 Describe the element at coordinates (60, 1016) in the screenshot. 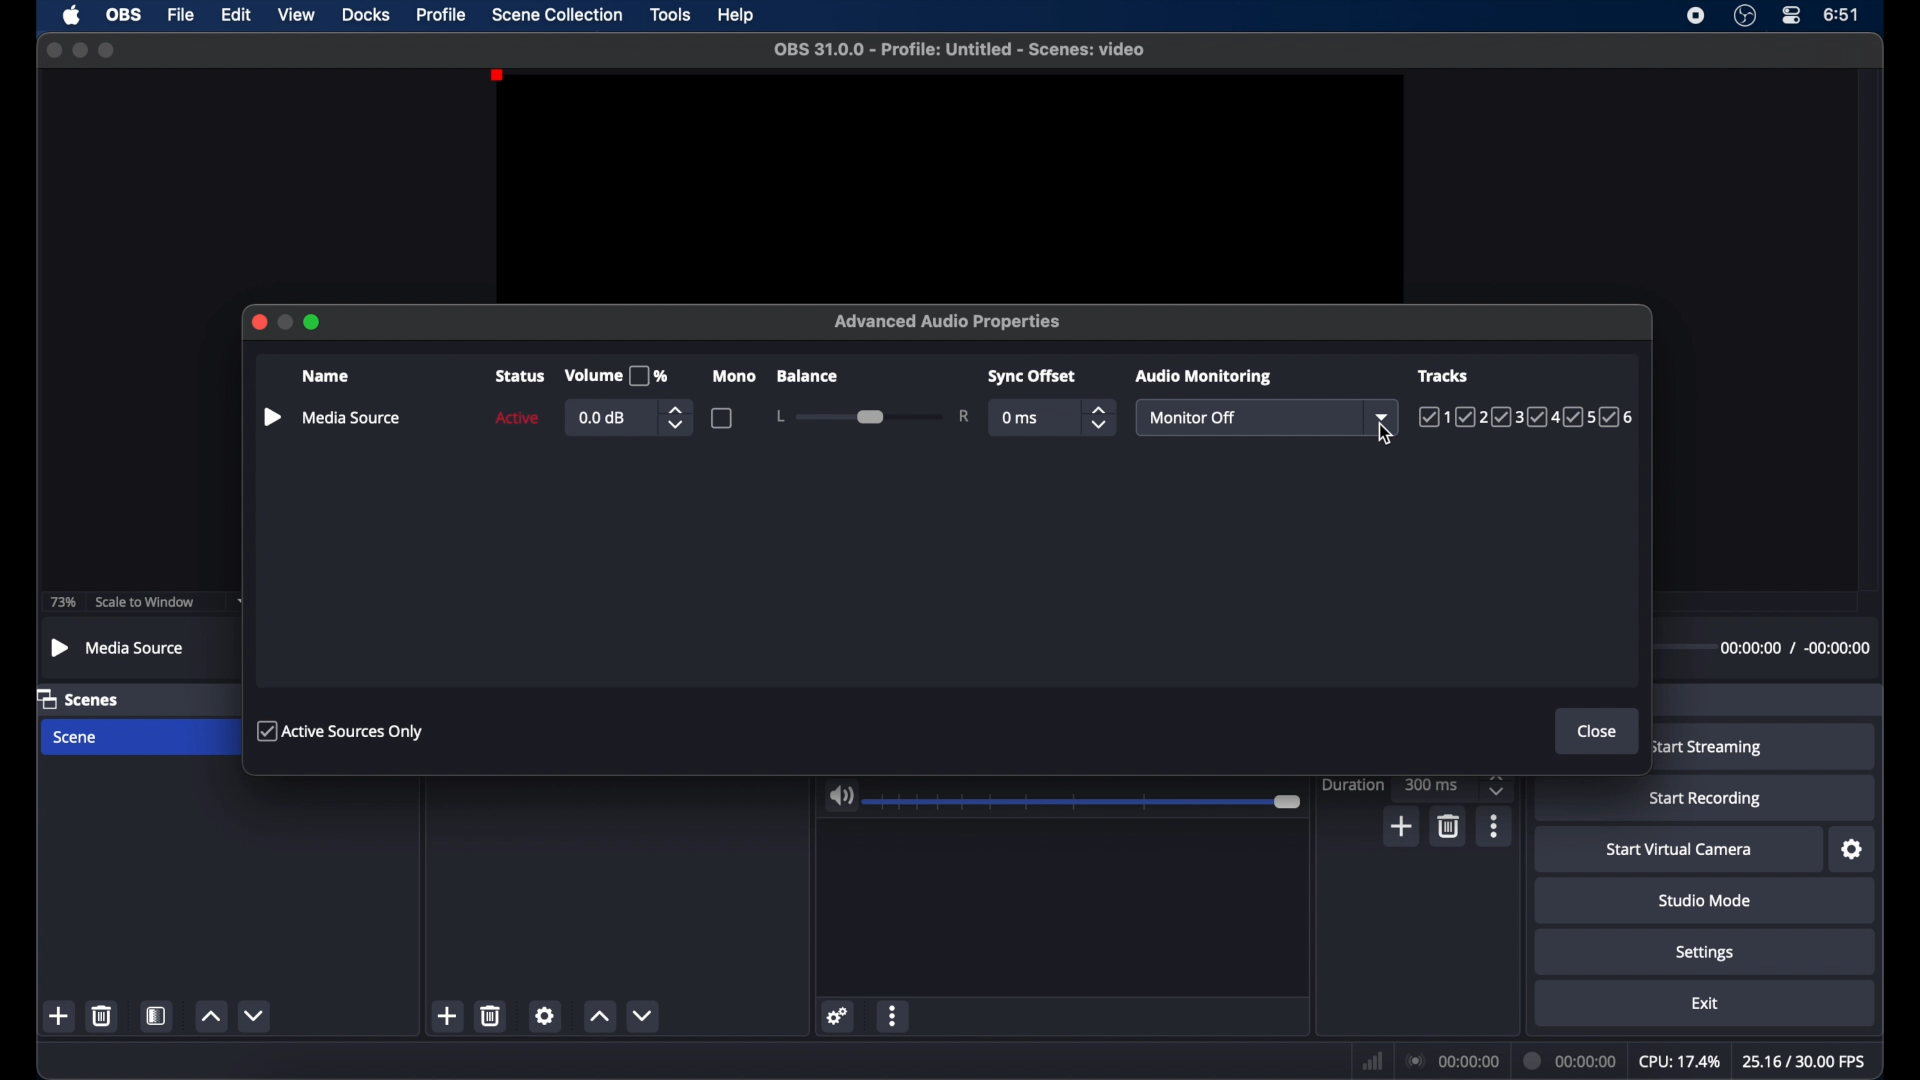

I see `add` at that location.